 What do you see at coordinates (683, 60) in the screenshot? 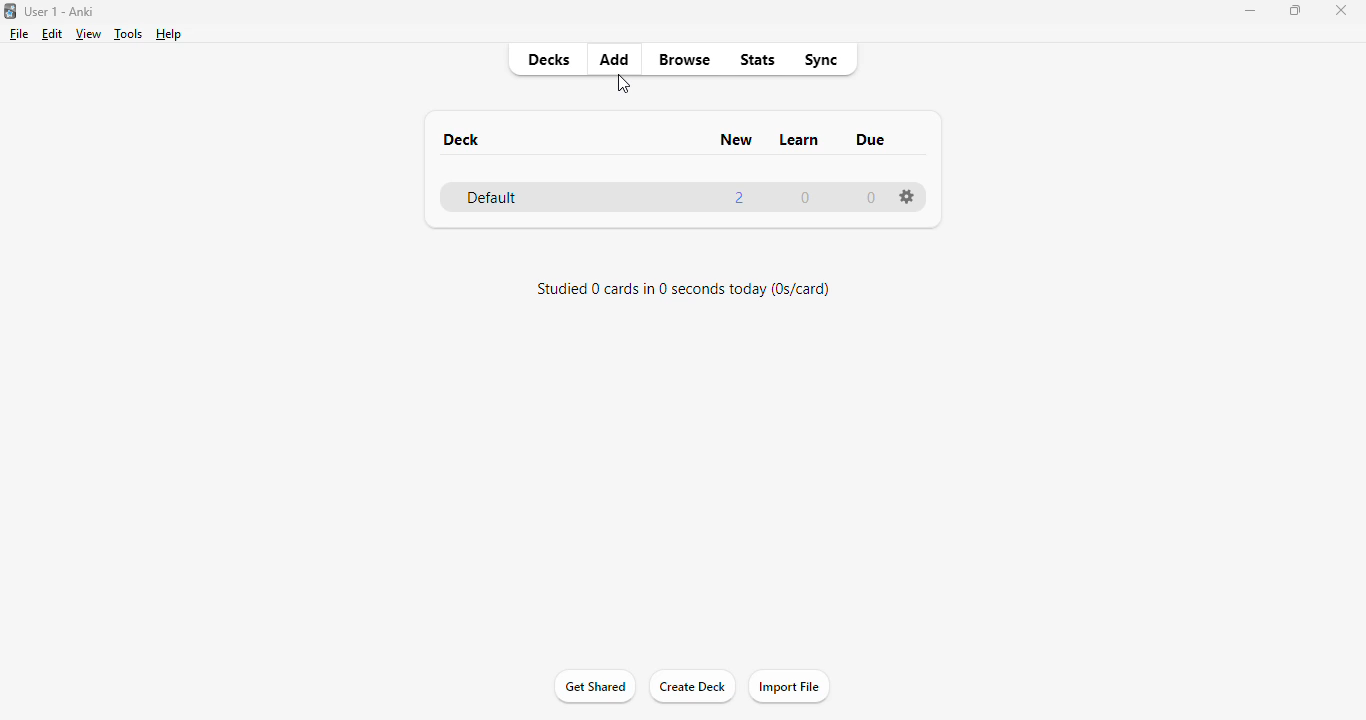
I see `browse` at bounding box center [683, 60].